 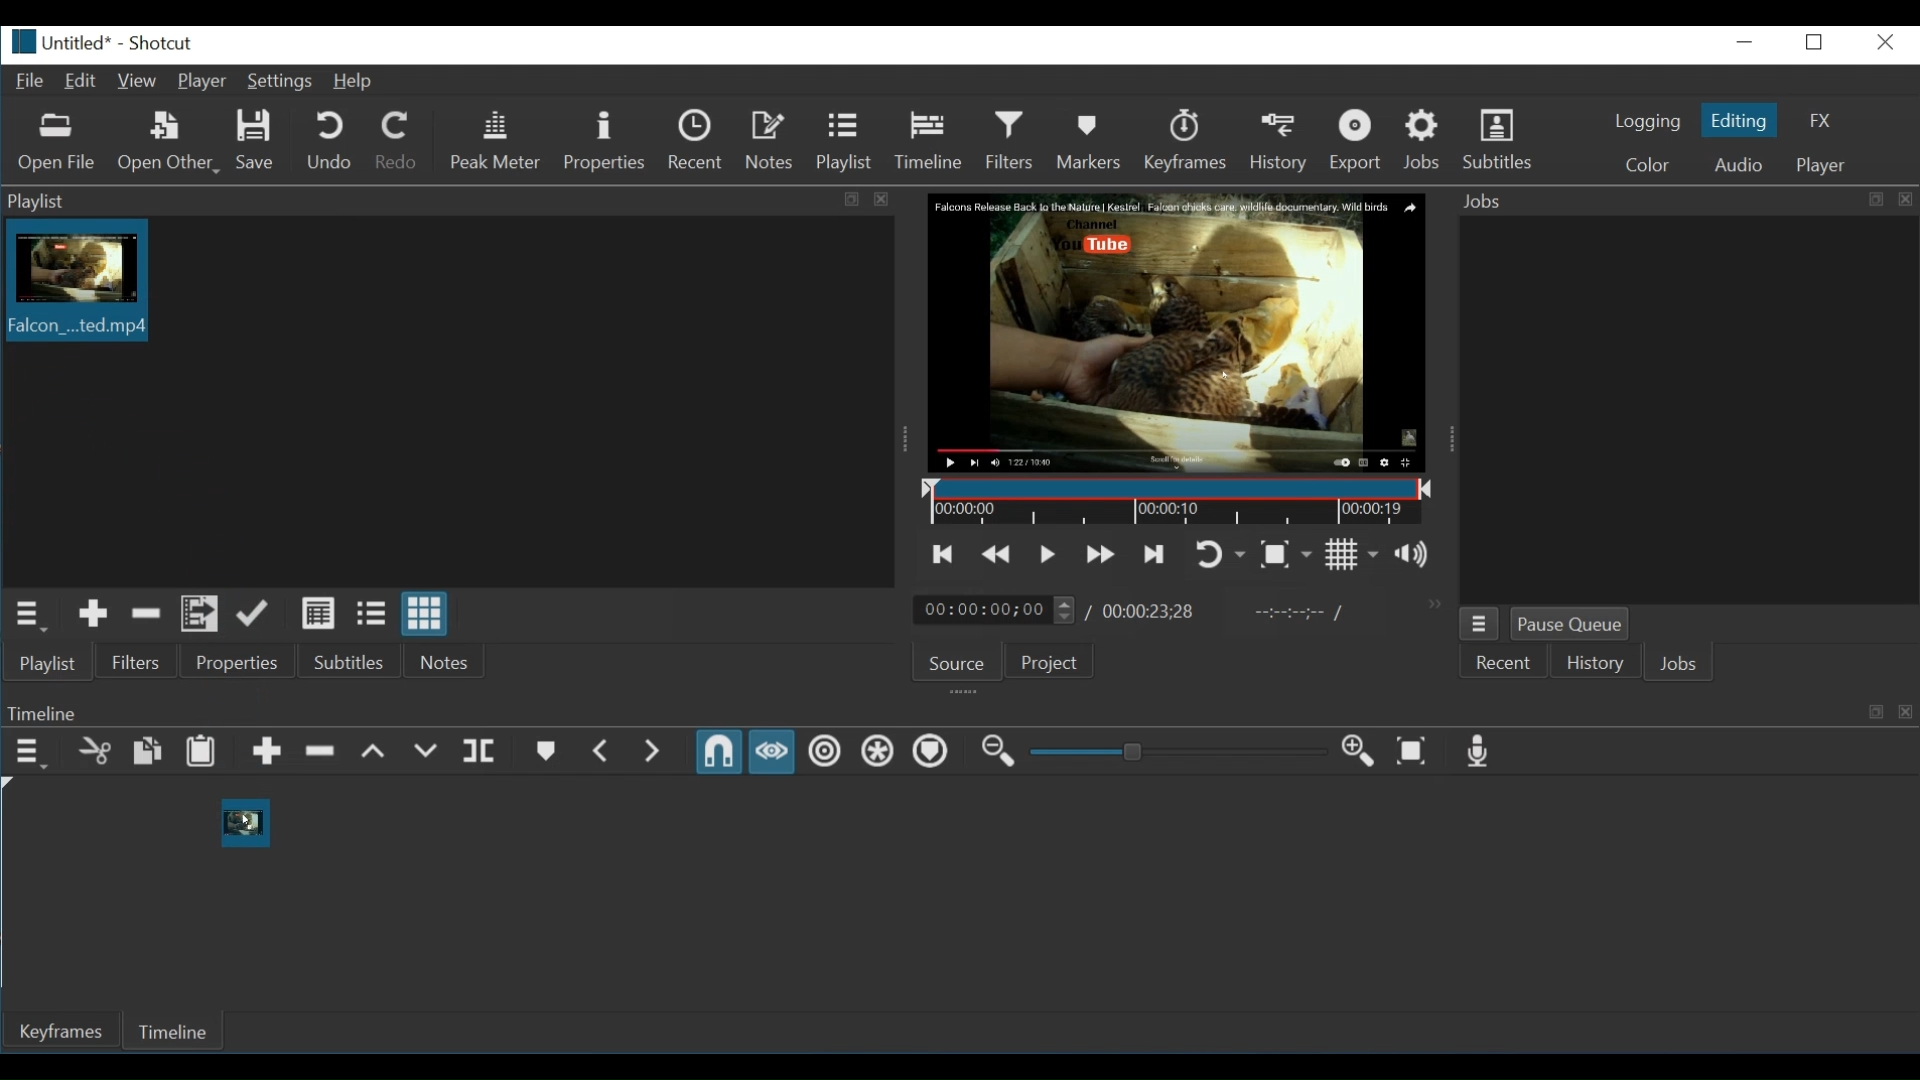 What do you see at coordinates (1191, 140) in the screenshot?
I see `Keyframes` at bounding box center [1191, 140].